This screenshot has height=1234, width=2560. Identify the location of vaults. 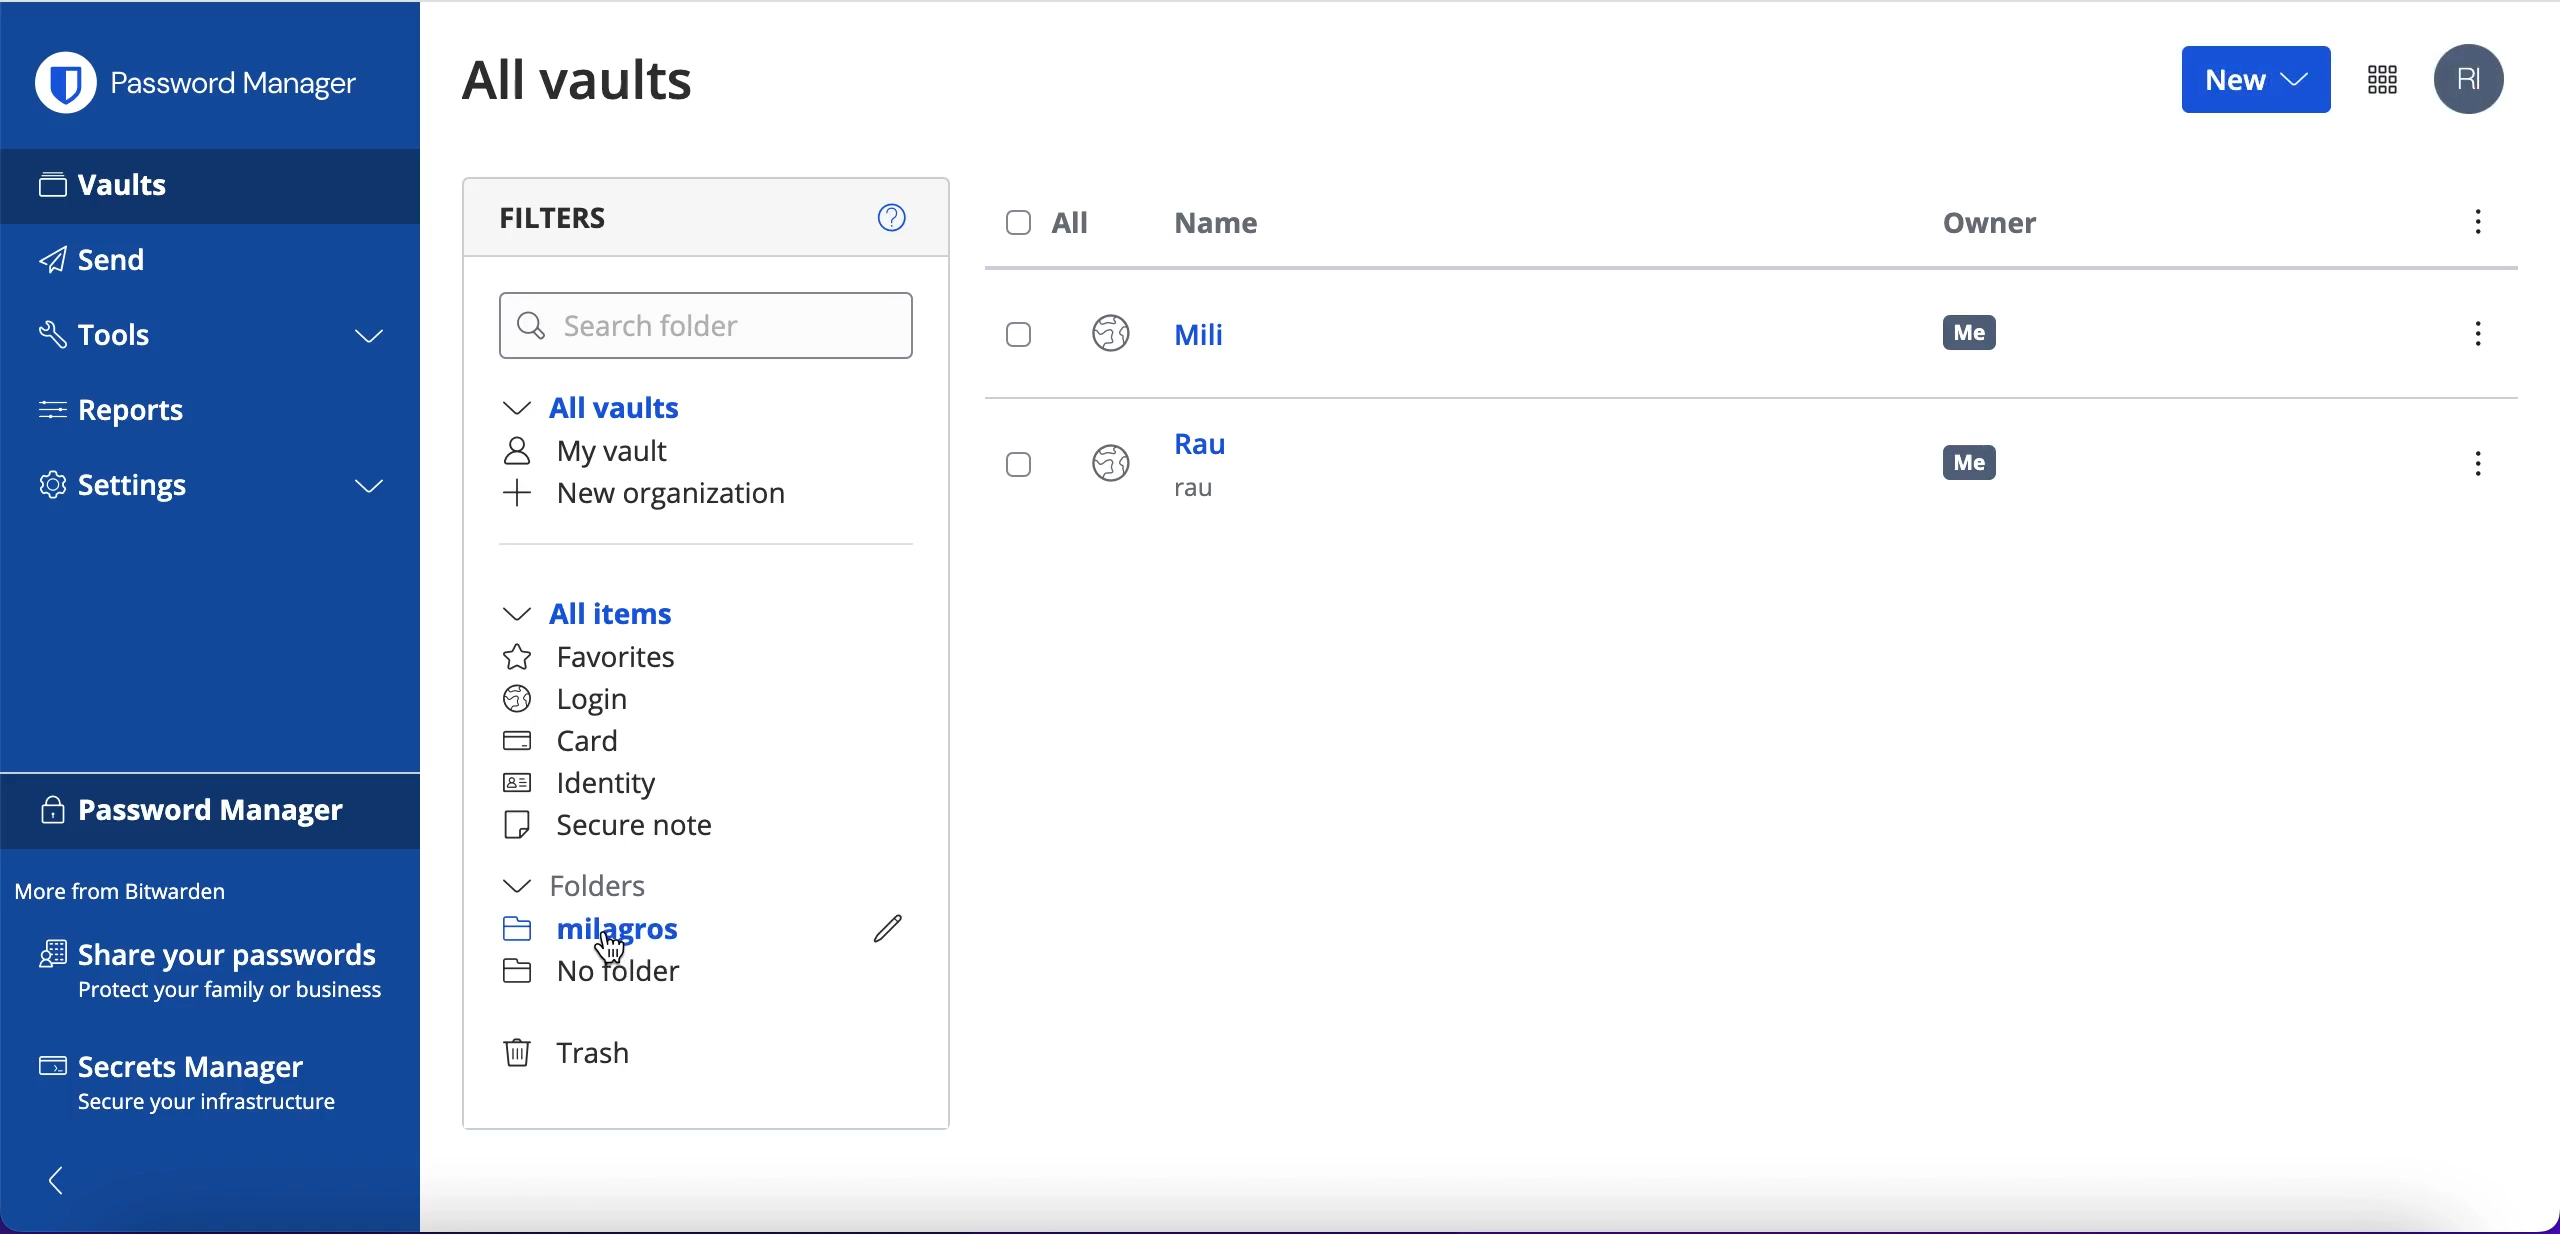
(210, 185).